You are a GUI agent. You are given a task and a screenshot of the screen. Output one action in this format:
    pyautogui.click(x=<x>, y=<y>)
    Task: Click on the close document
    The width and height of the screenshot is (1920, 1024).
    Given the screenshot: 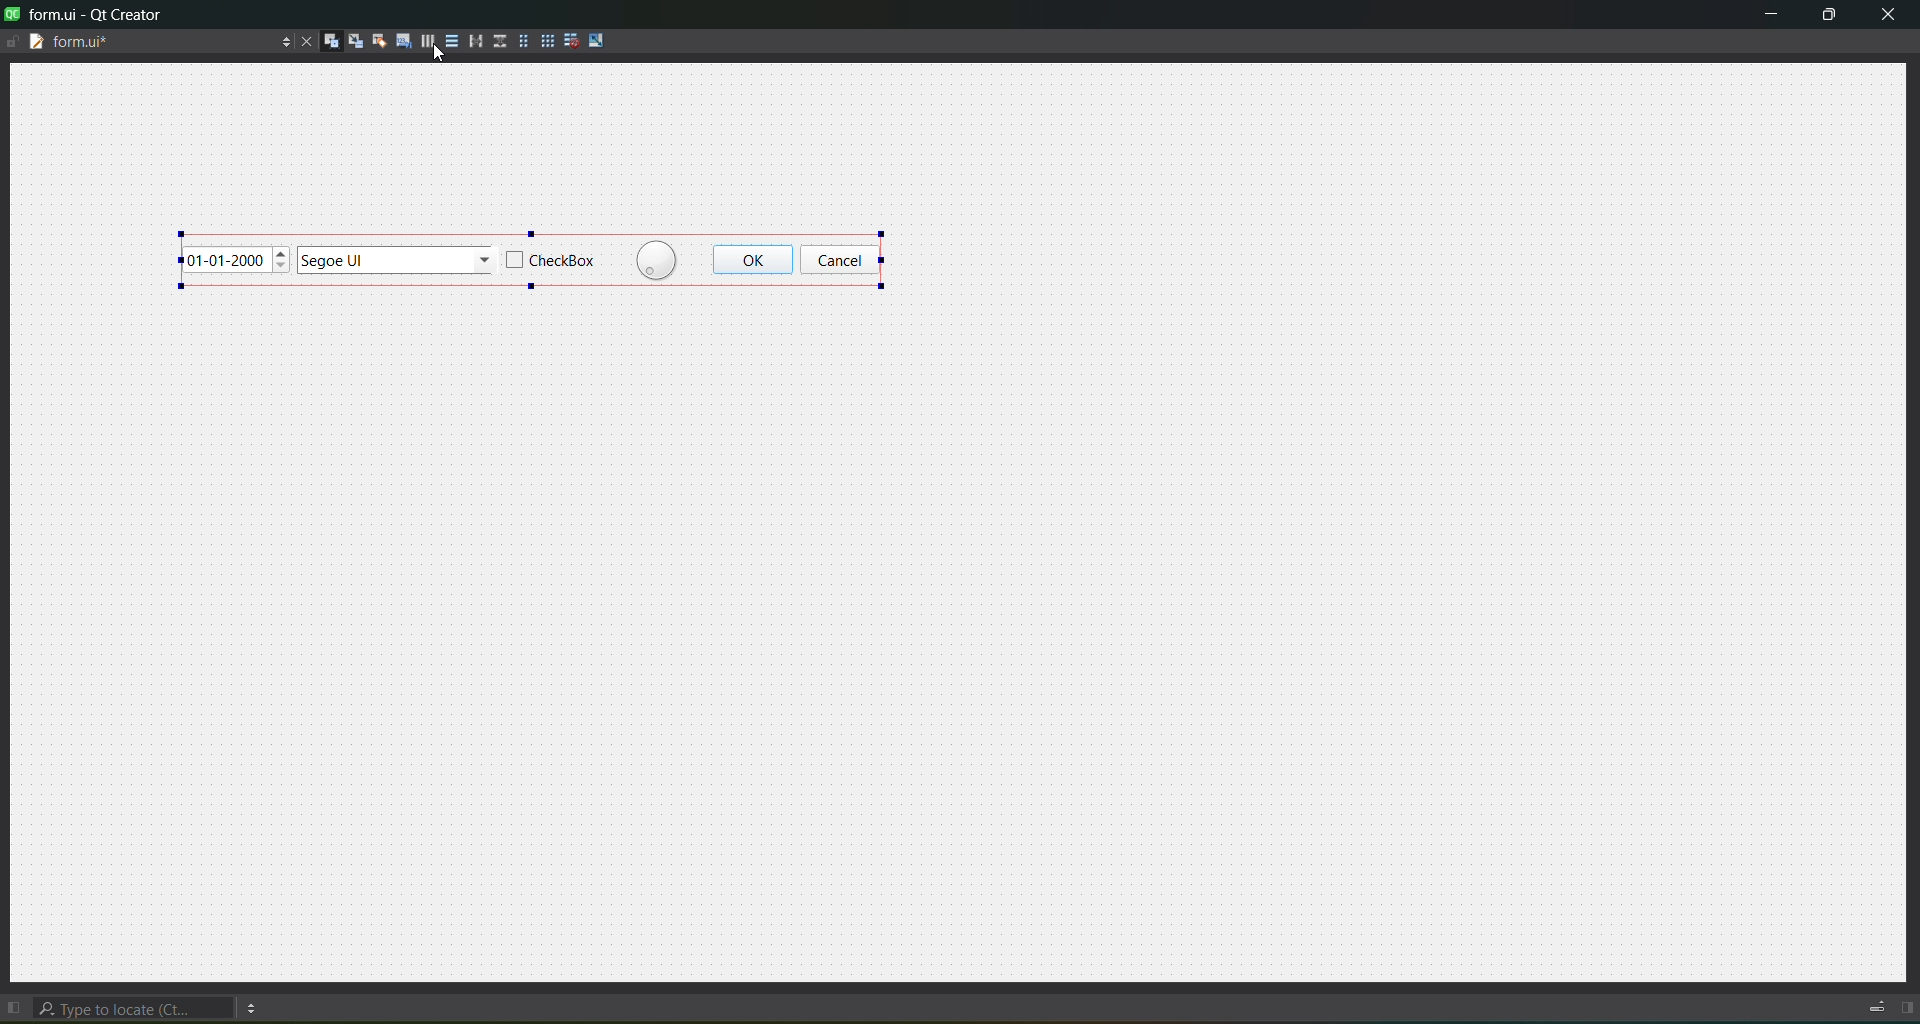 What is the action you would take?
    pyautogui.click(x=303, y=38)
    